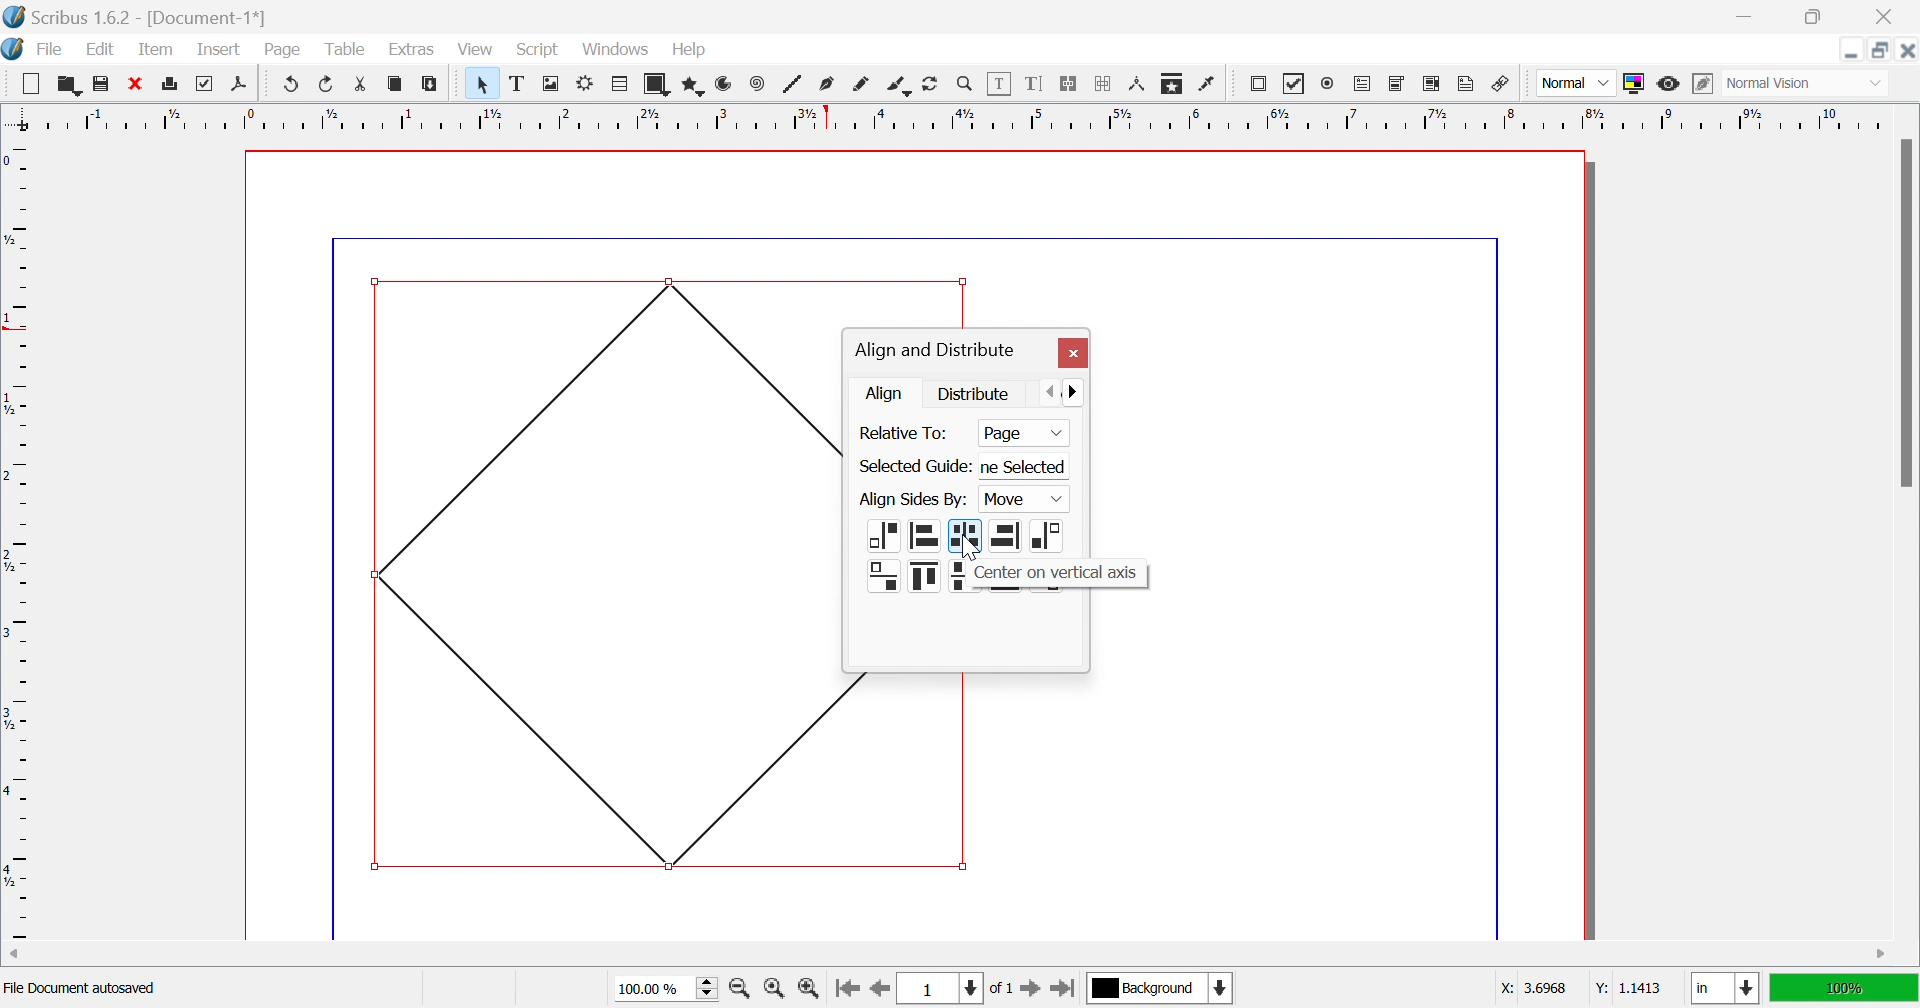  Describe the element at coordinates (1053, 573) in the screenshot. I see `Center on vertical axis` at that location.